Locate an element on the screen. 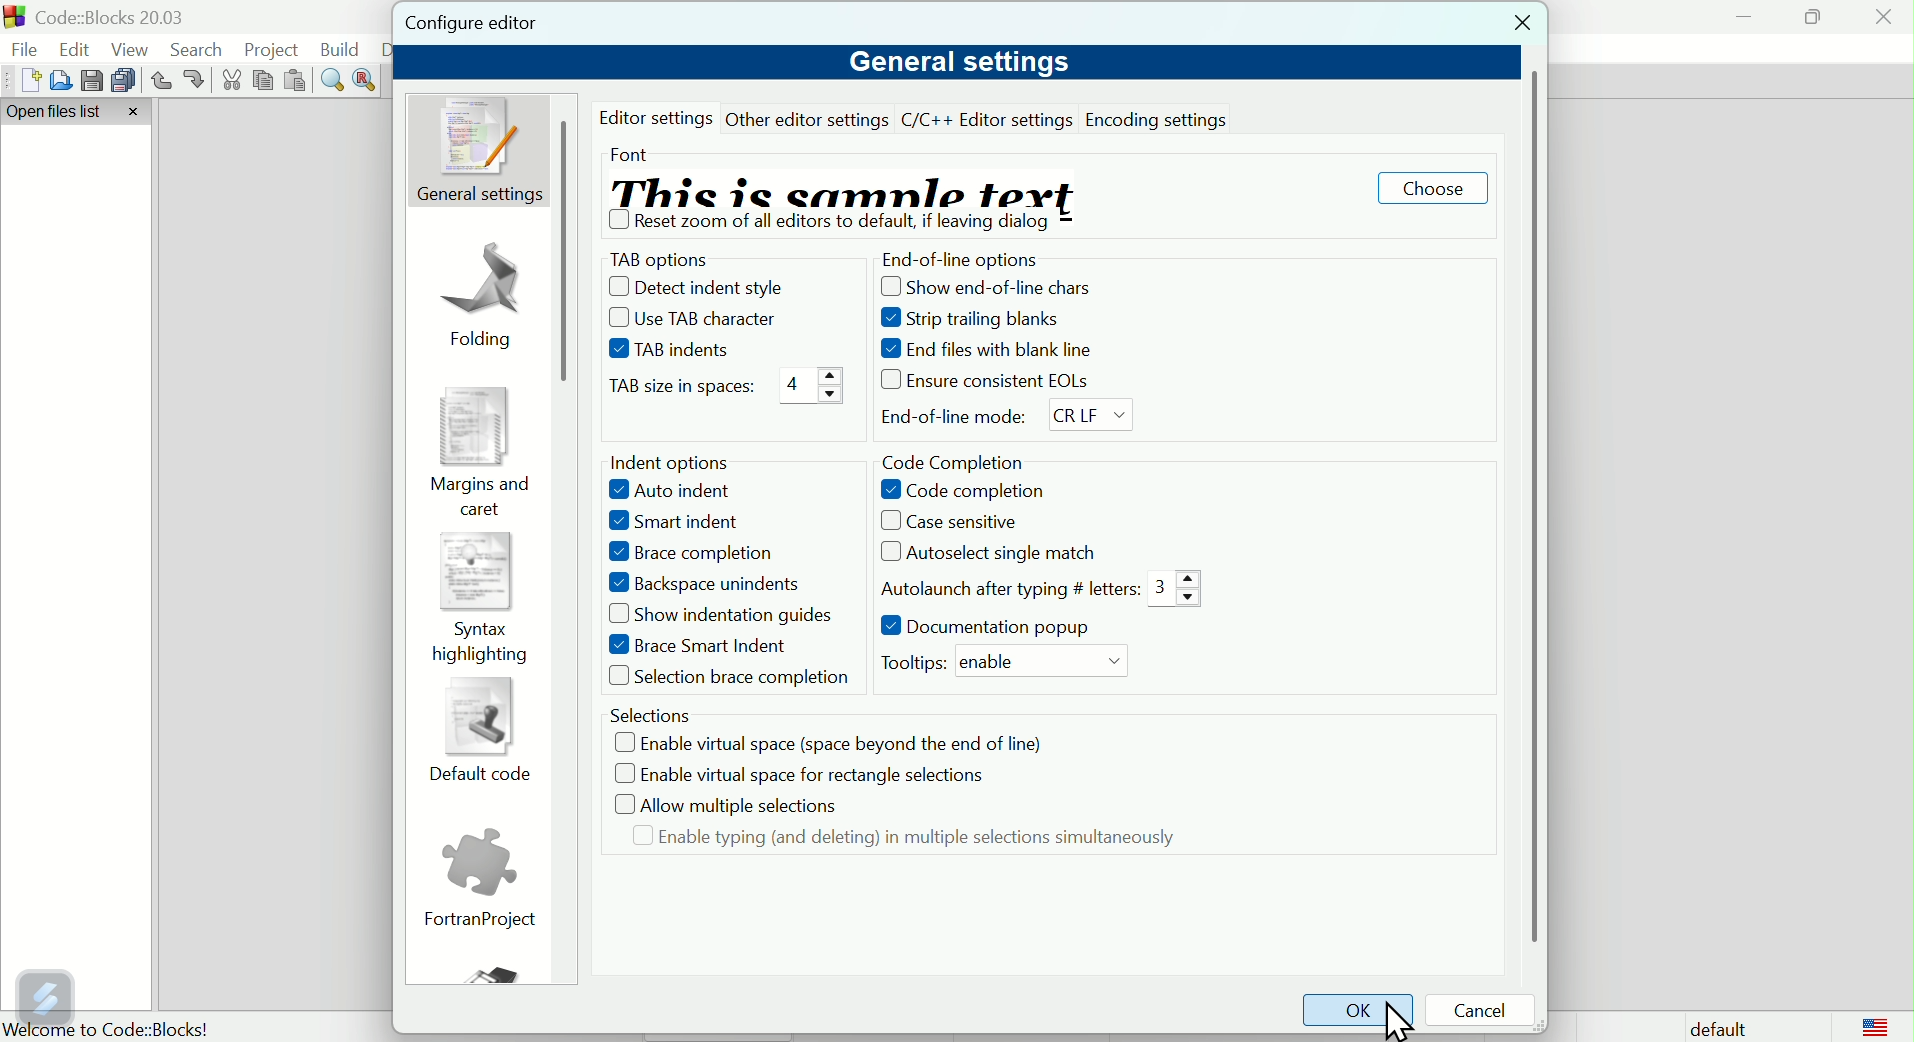 This screenshot has height=1042, width=1914. Copy is located at coordinates (264, 81).